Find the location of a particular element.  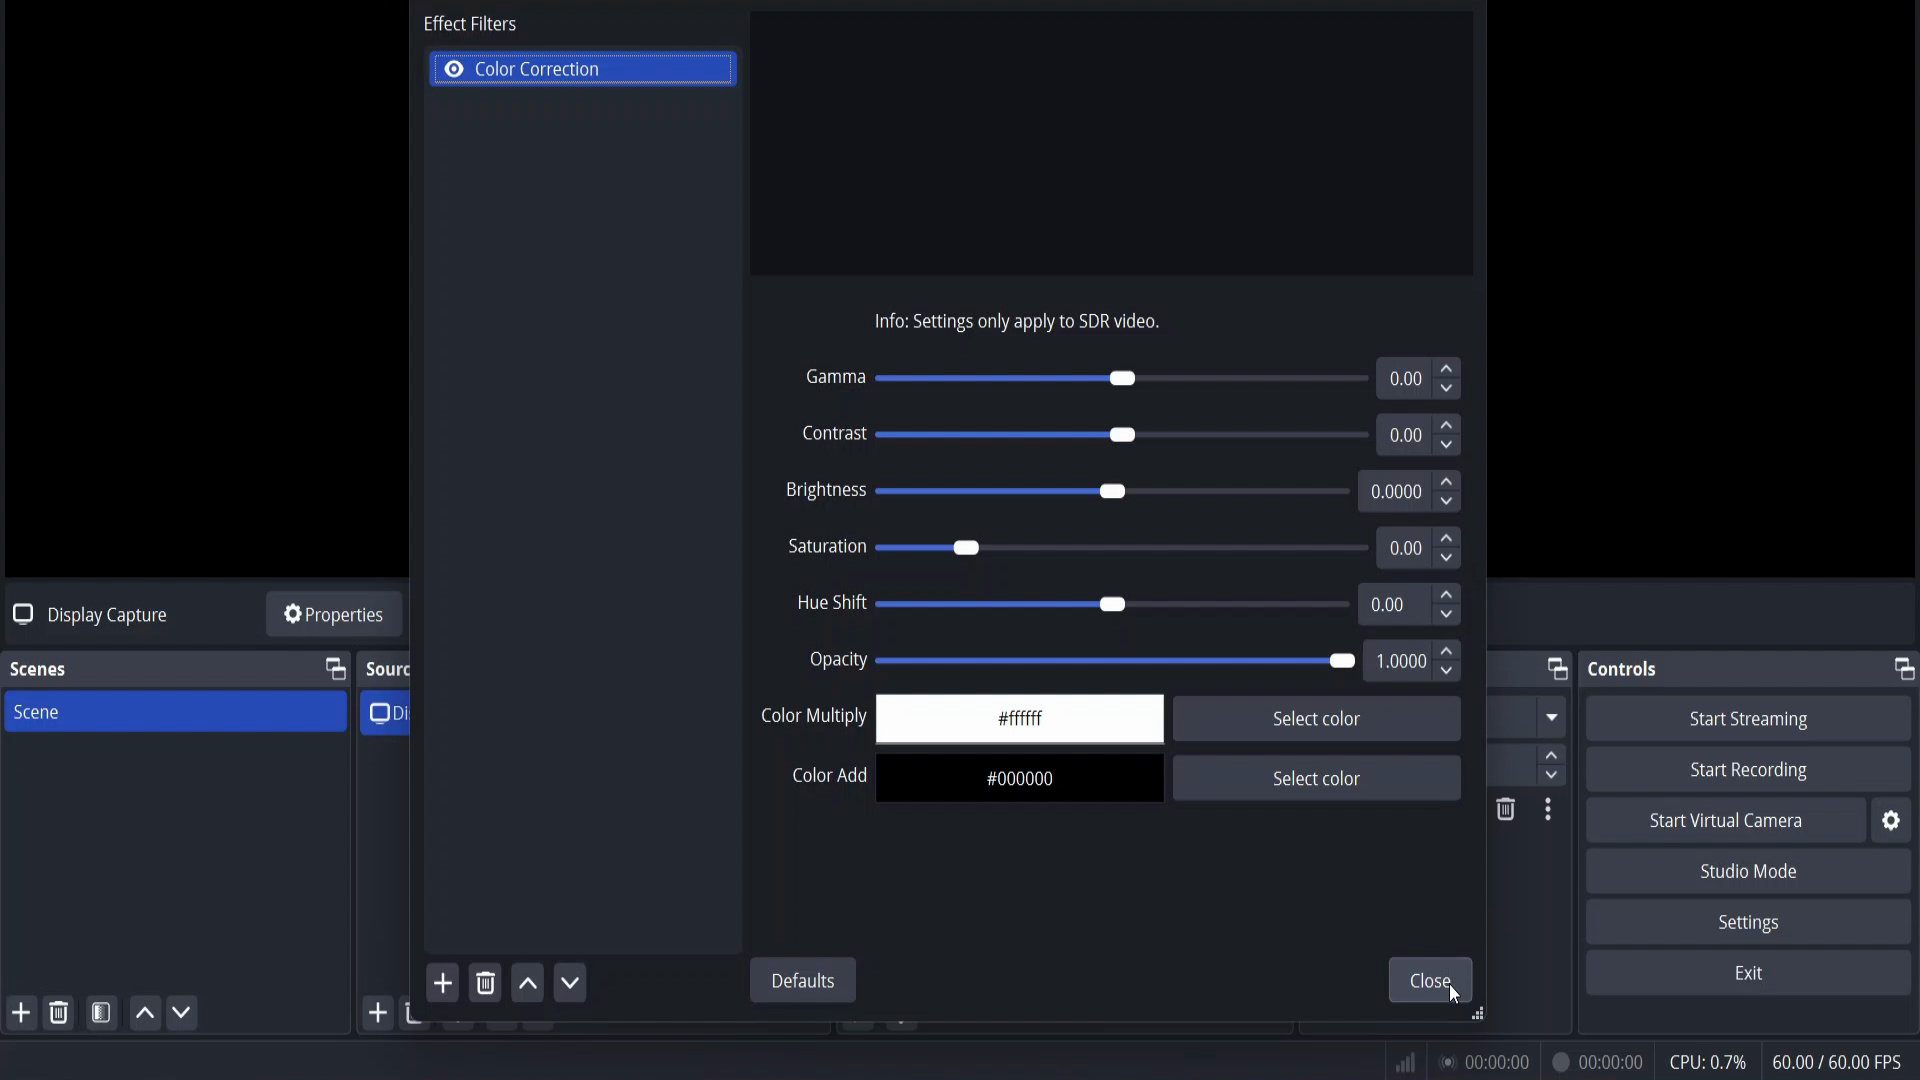

start virtual camera is located at coordinates (1727, 822).